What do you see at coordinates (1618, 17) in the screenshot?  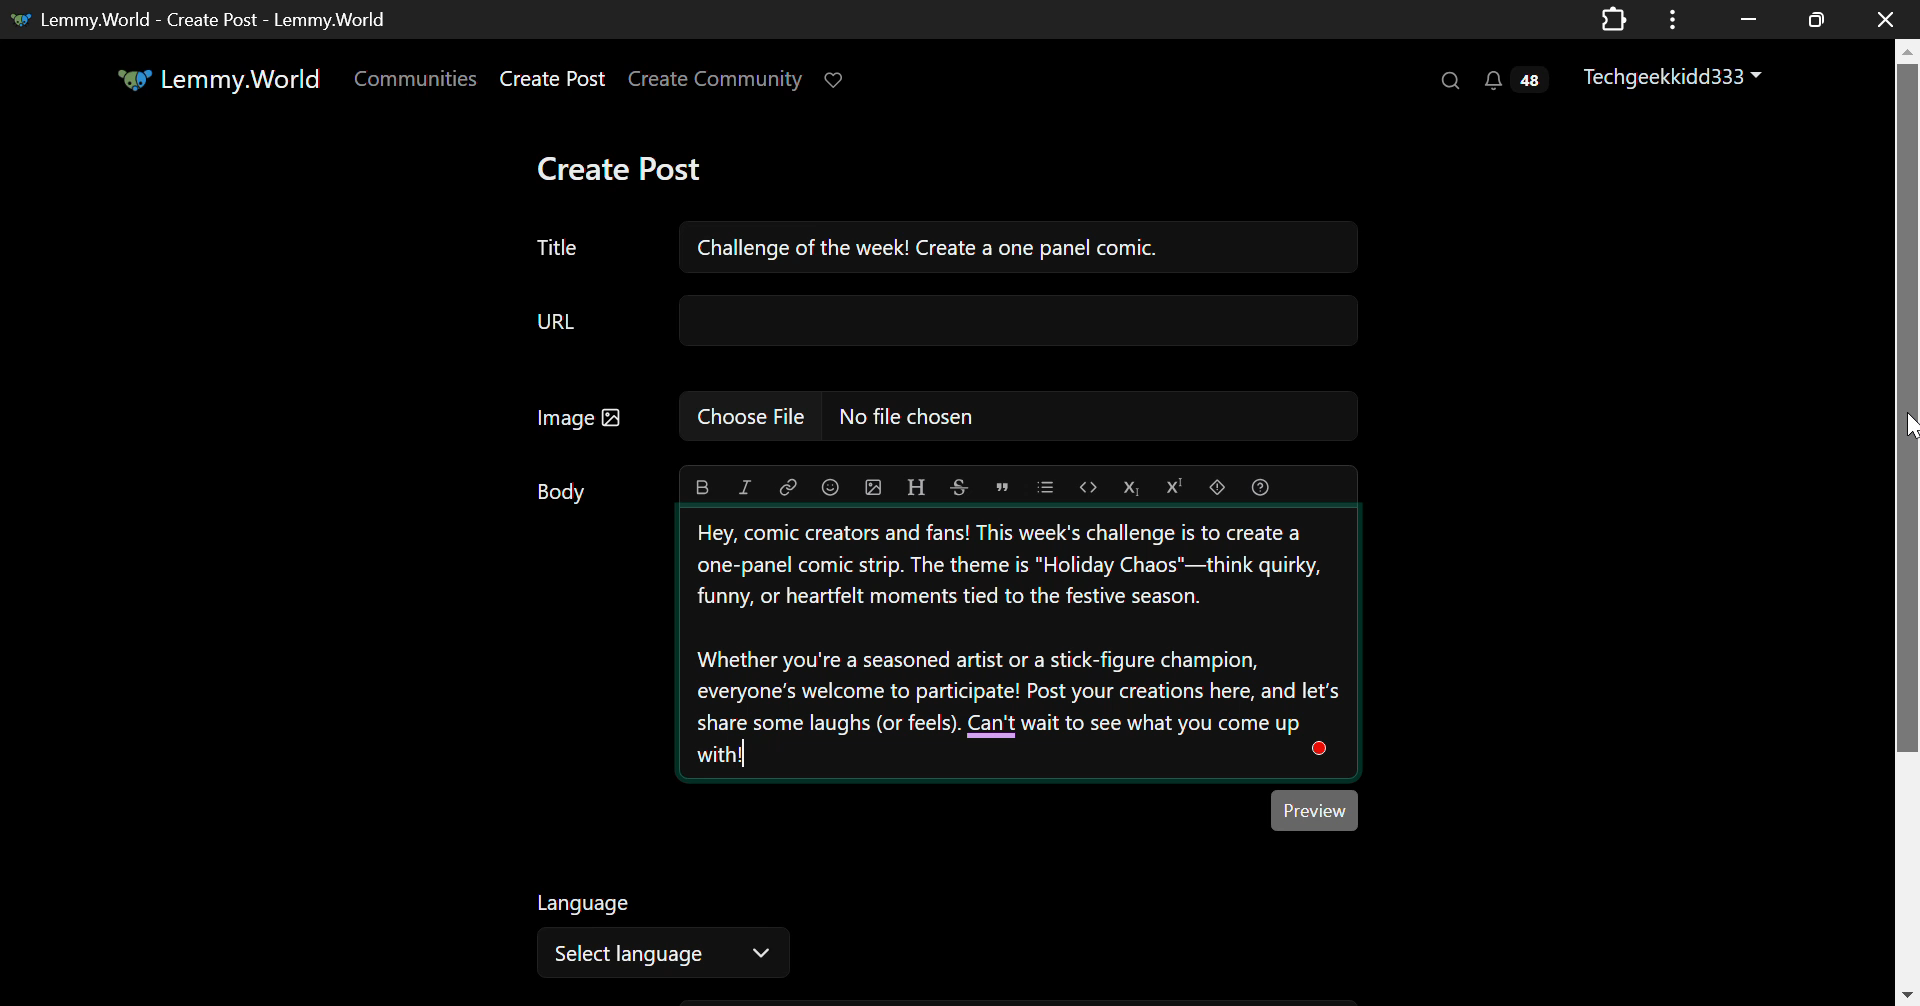 I see `Application Extension` at bounding box center [1618, 17].